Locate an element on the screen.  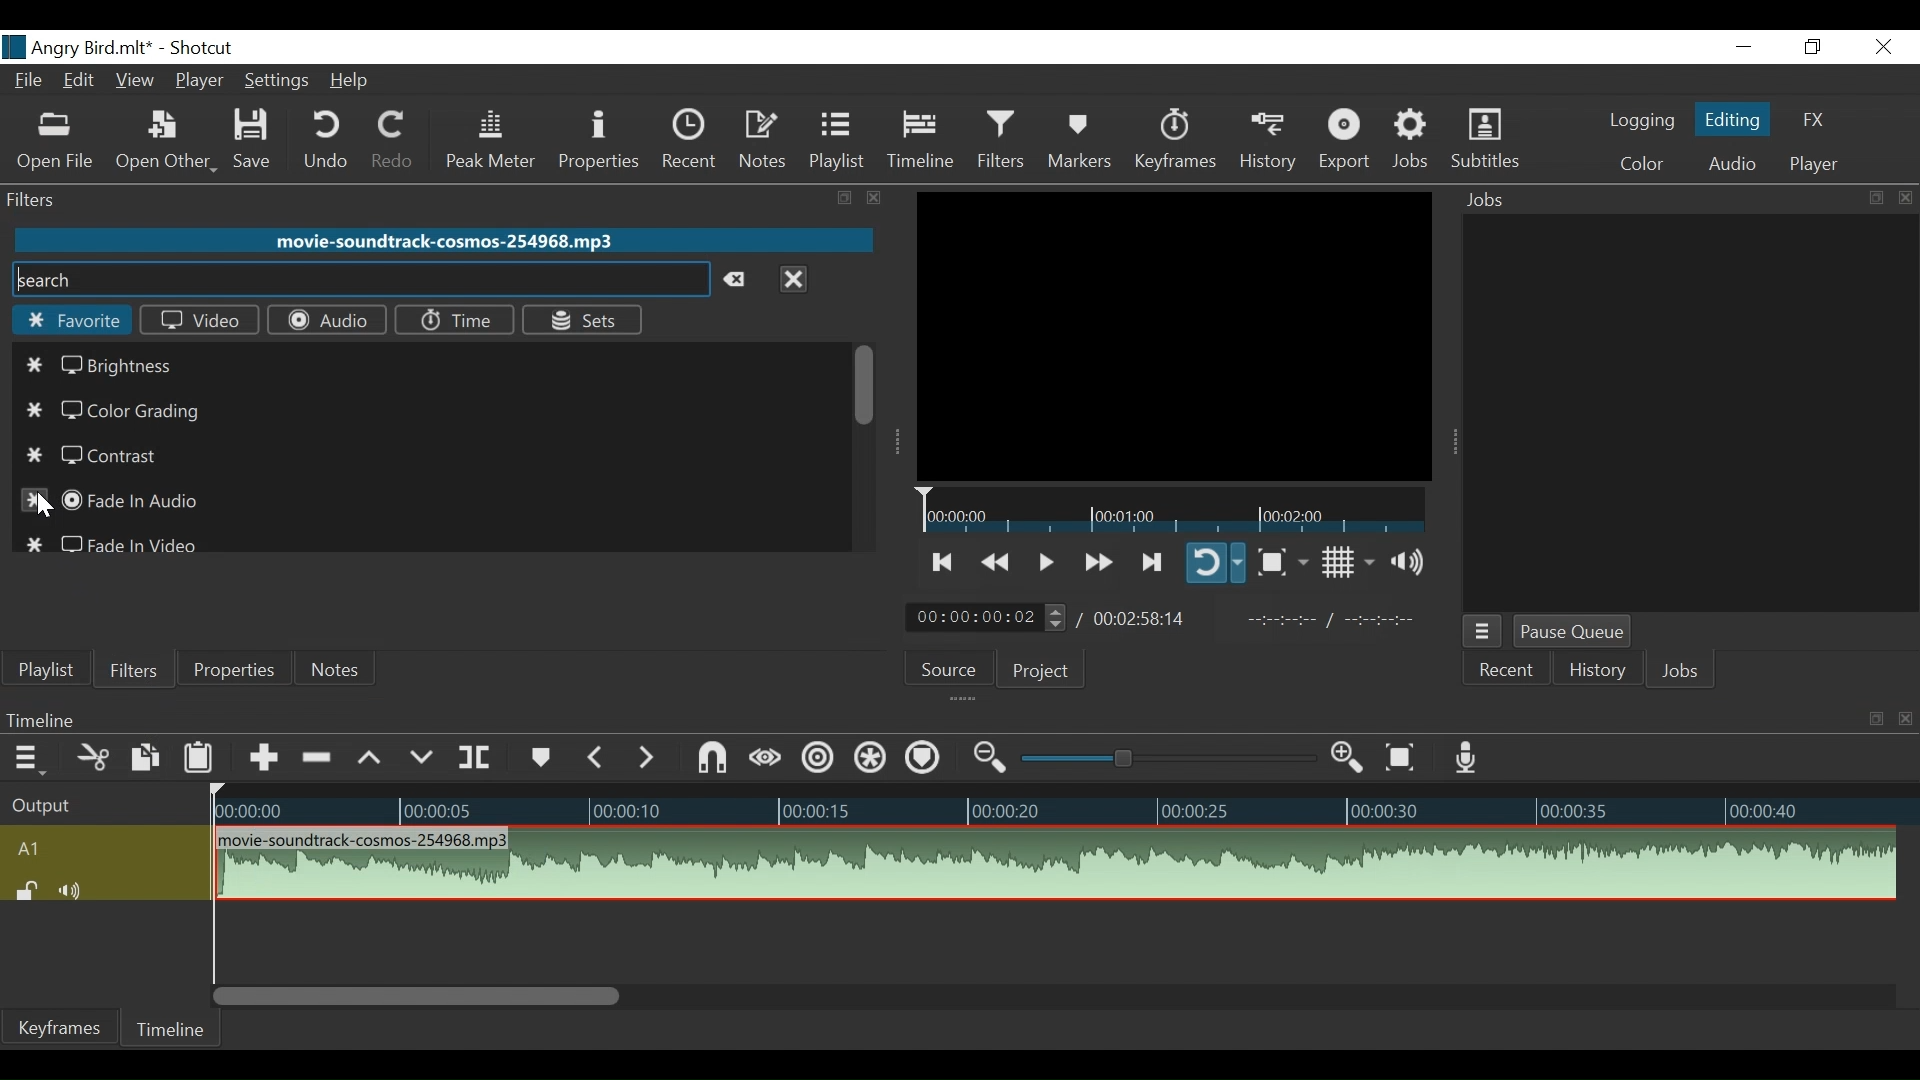
Skip to the next to point is located at coordinates (944, 559).